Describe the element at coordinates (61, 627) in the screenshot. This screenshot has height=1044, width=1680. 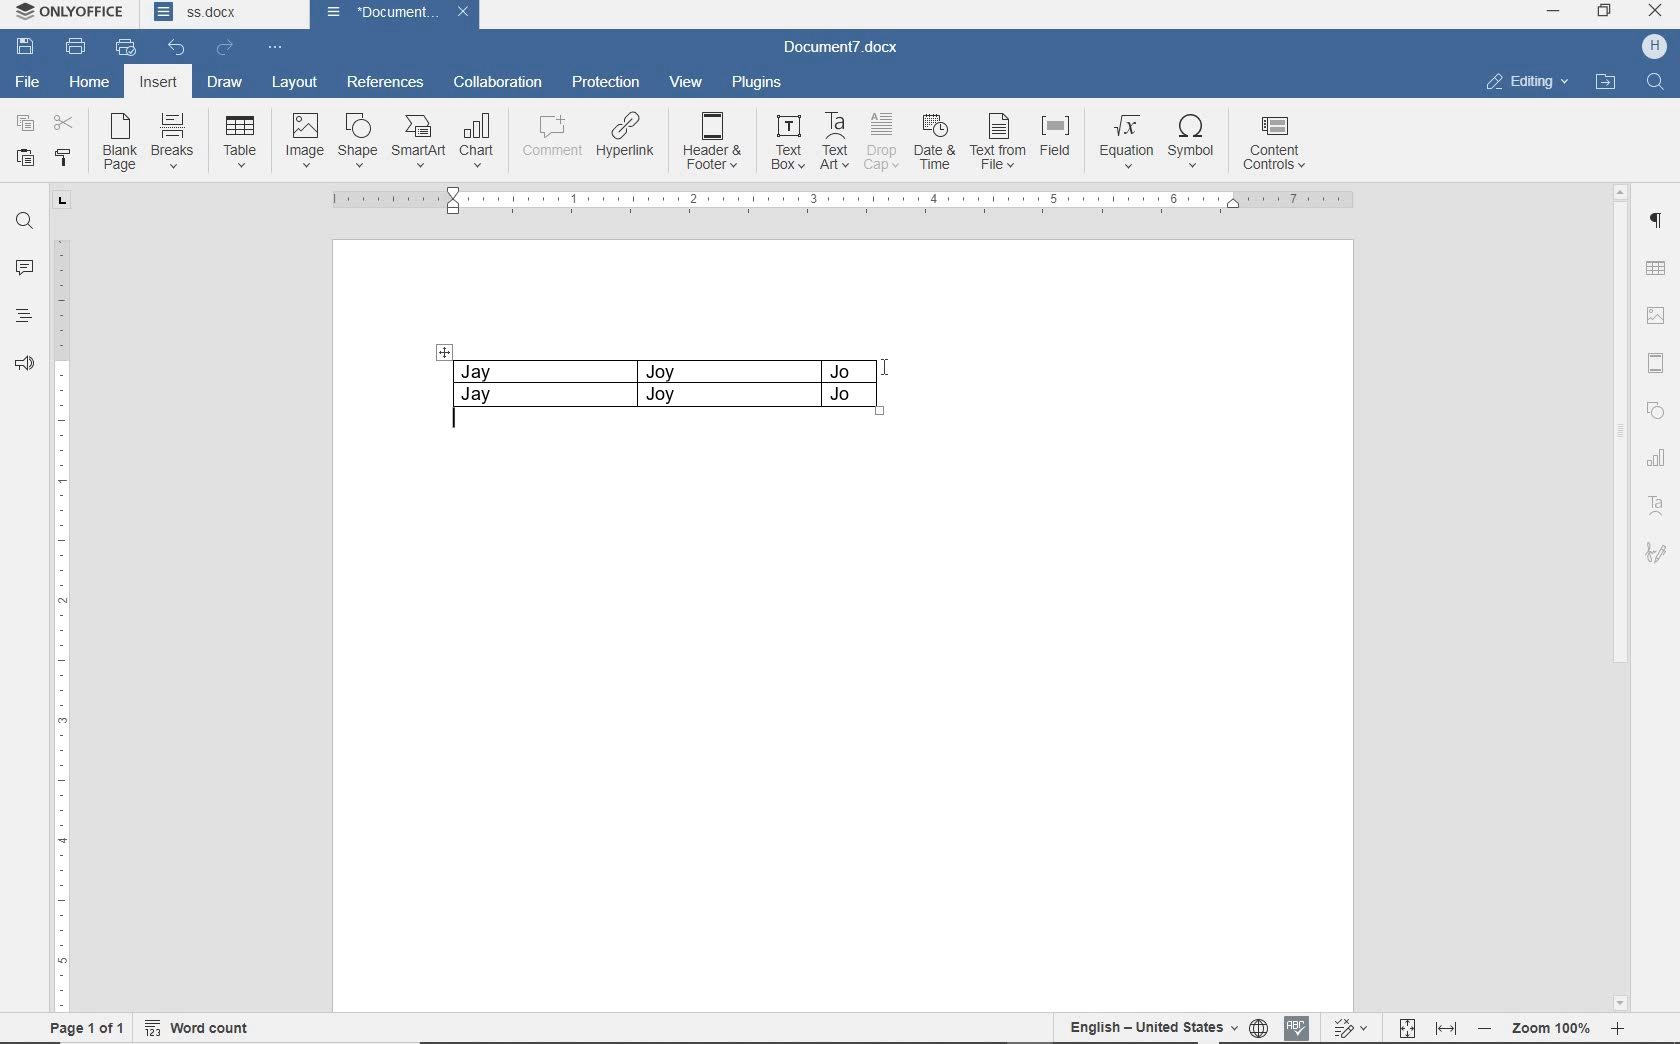
I see `RULER` at that location.